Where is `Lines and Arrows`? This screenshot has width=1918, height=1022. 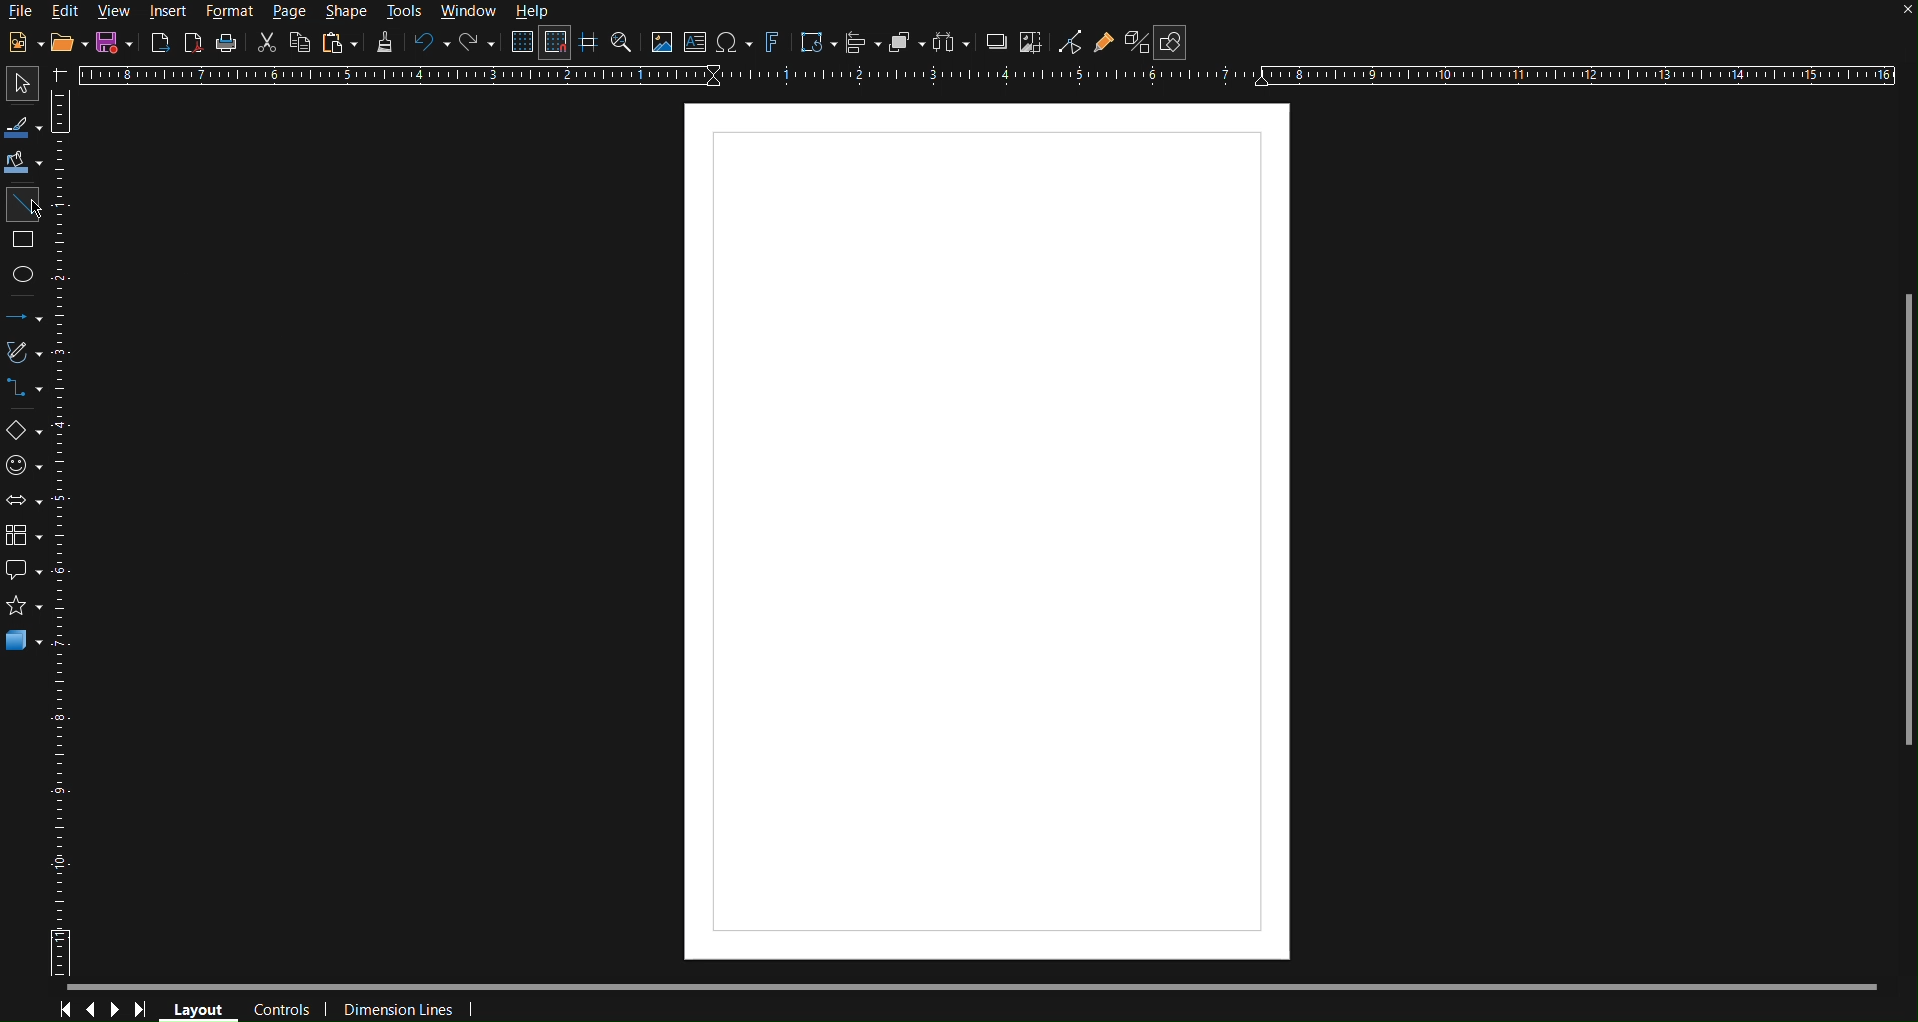 Lines and Arrows is located at coordinates (24, 317).